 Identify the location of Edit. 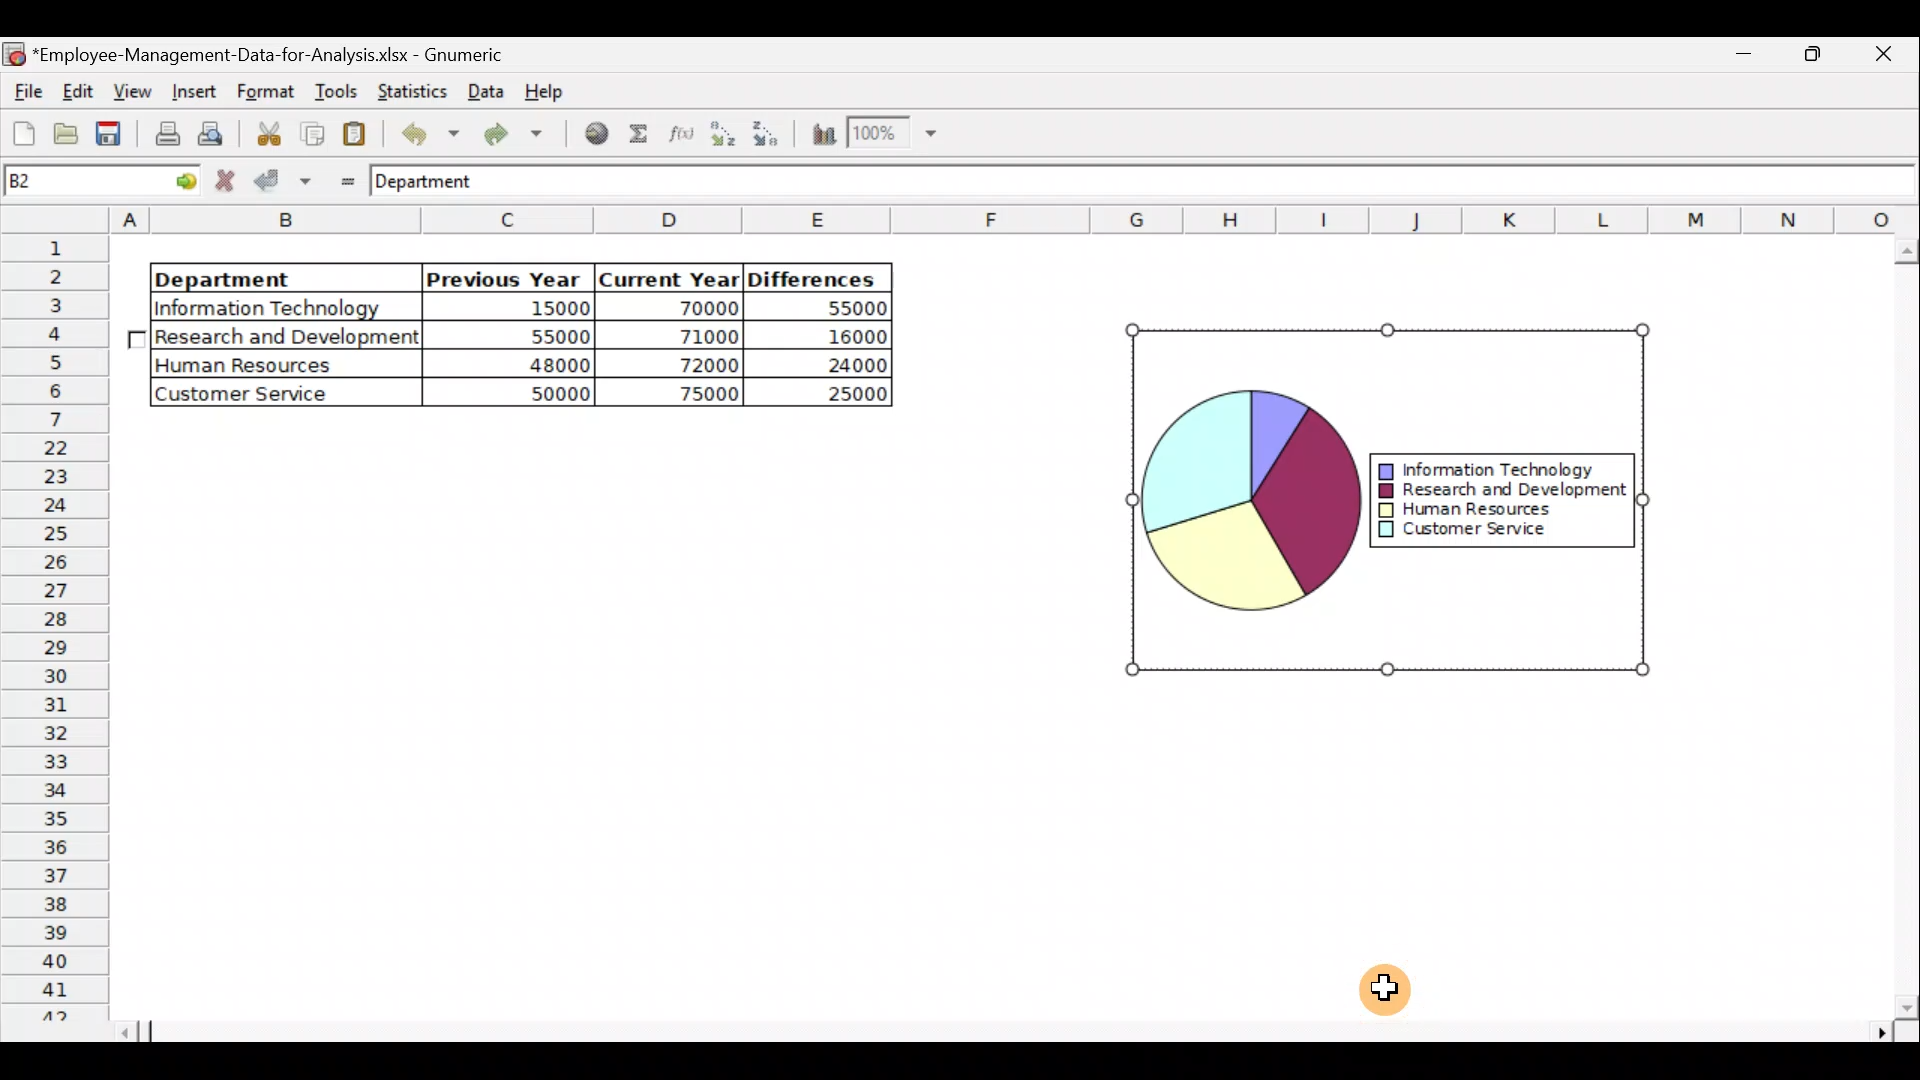
(80, 89).